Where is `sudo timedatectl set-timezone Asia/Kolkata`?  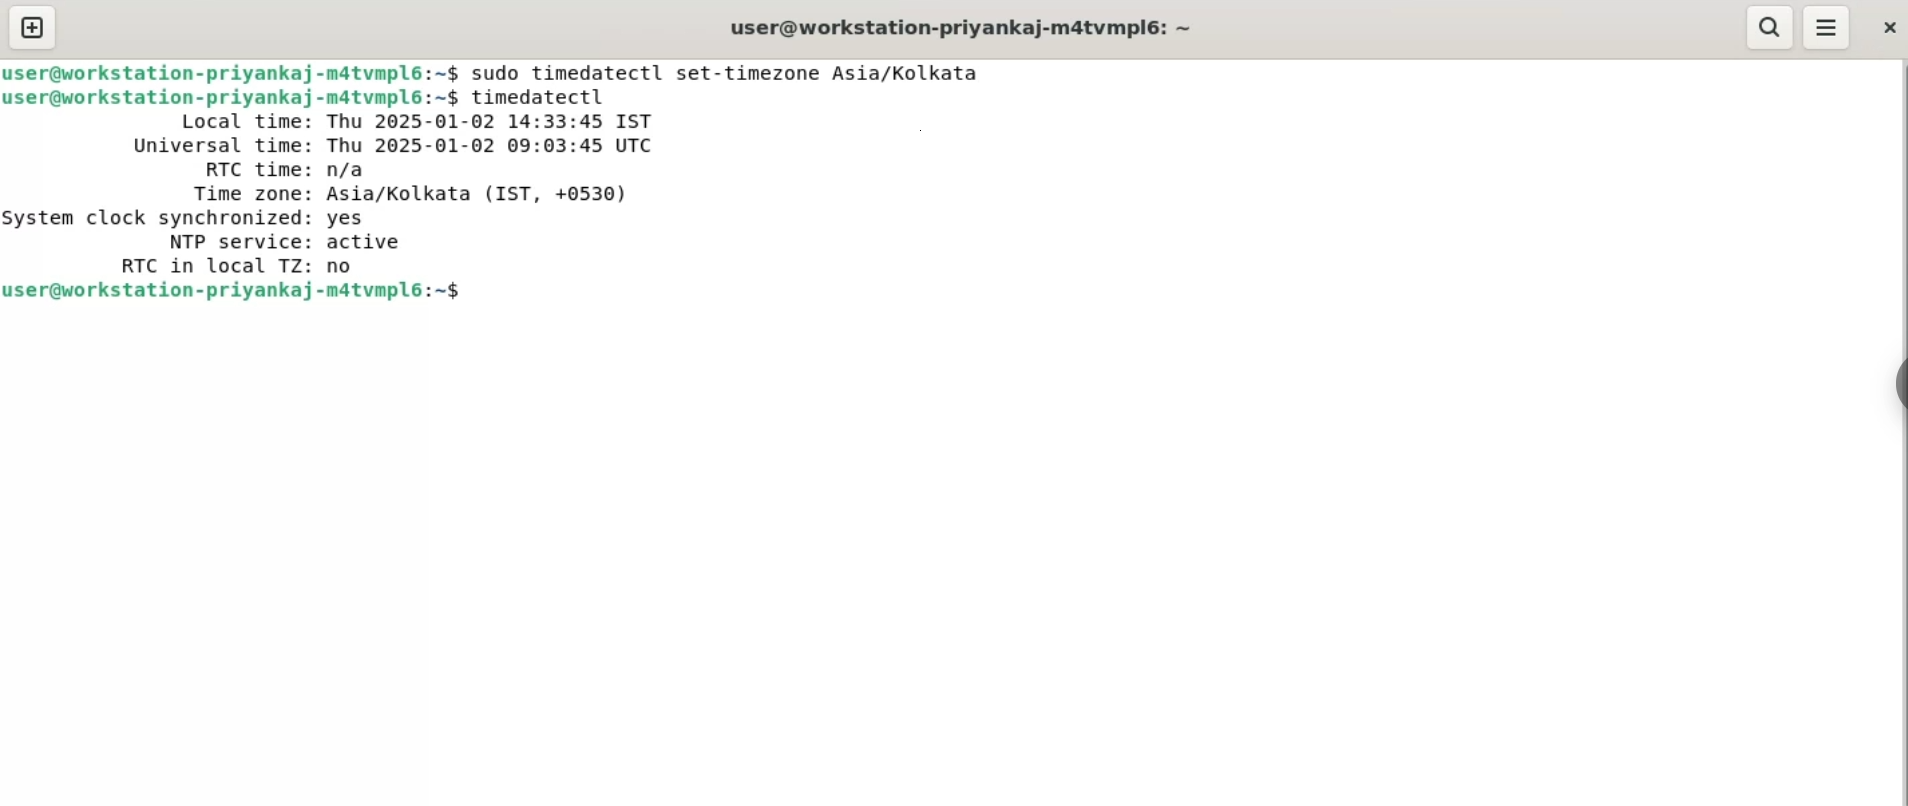
sudo timedatectl set-timezone Asia/Kolkata is located at coordinates (728, 73).